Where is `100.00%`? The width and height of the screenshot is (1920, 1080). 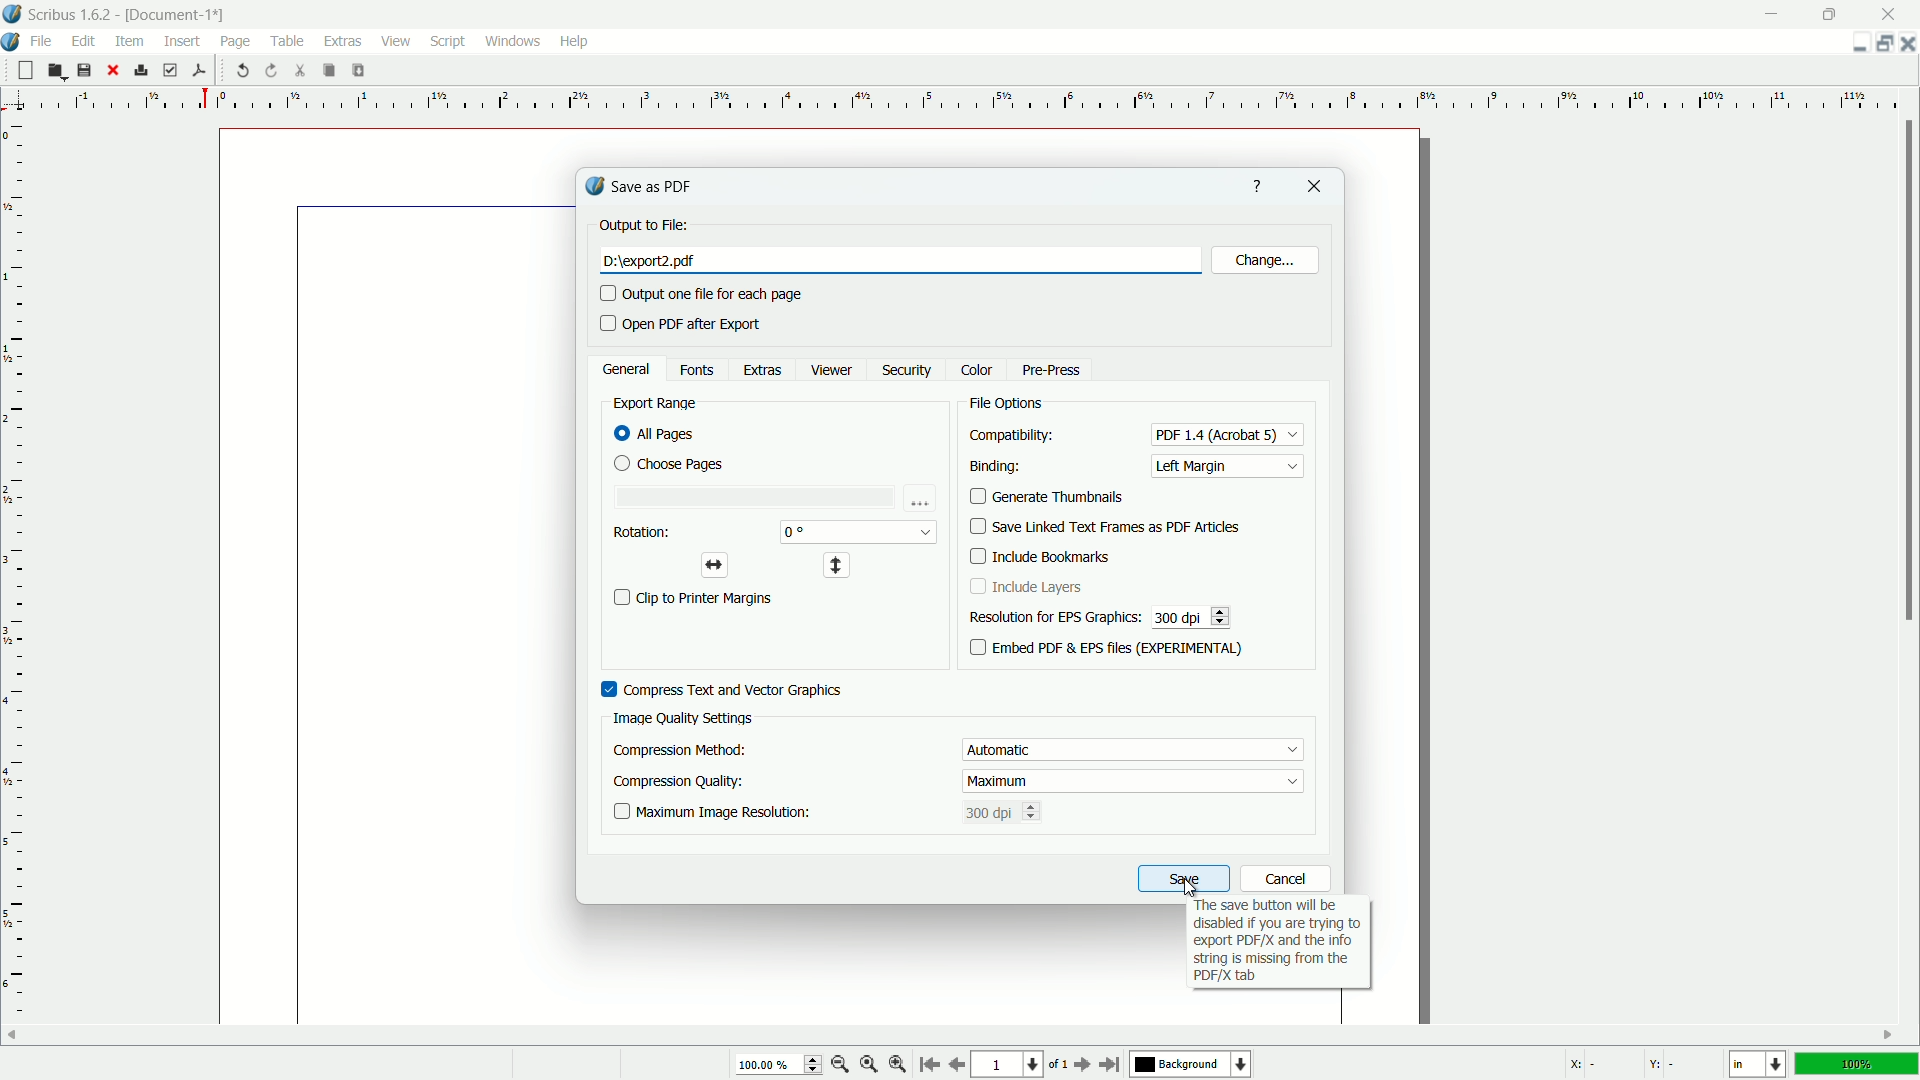 100.00% is located at coordinates (781, 1065).